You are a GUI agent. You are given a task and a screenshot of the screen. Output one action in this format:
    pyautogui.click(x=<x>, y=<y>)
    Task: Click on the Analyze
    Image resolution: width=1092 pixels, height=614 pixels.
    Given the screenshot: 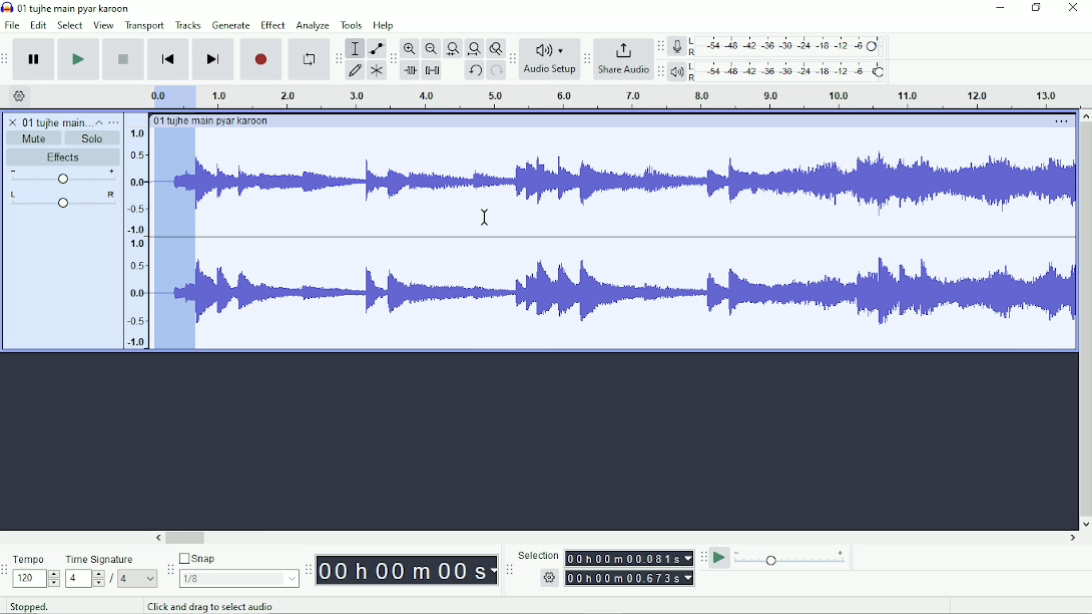 What is the action you would take?
    pyautogui.click(x=312, y=27)
    